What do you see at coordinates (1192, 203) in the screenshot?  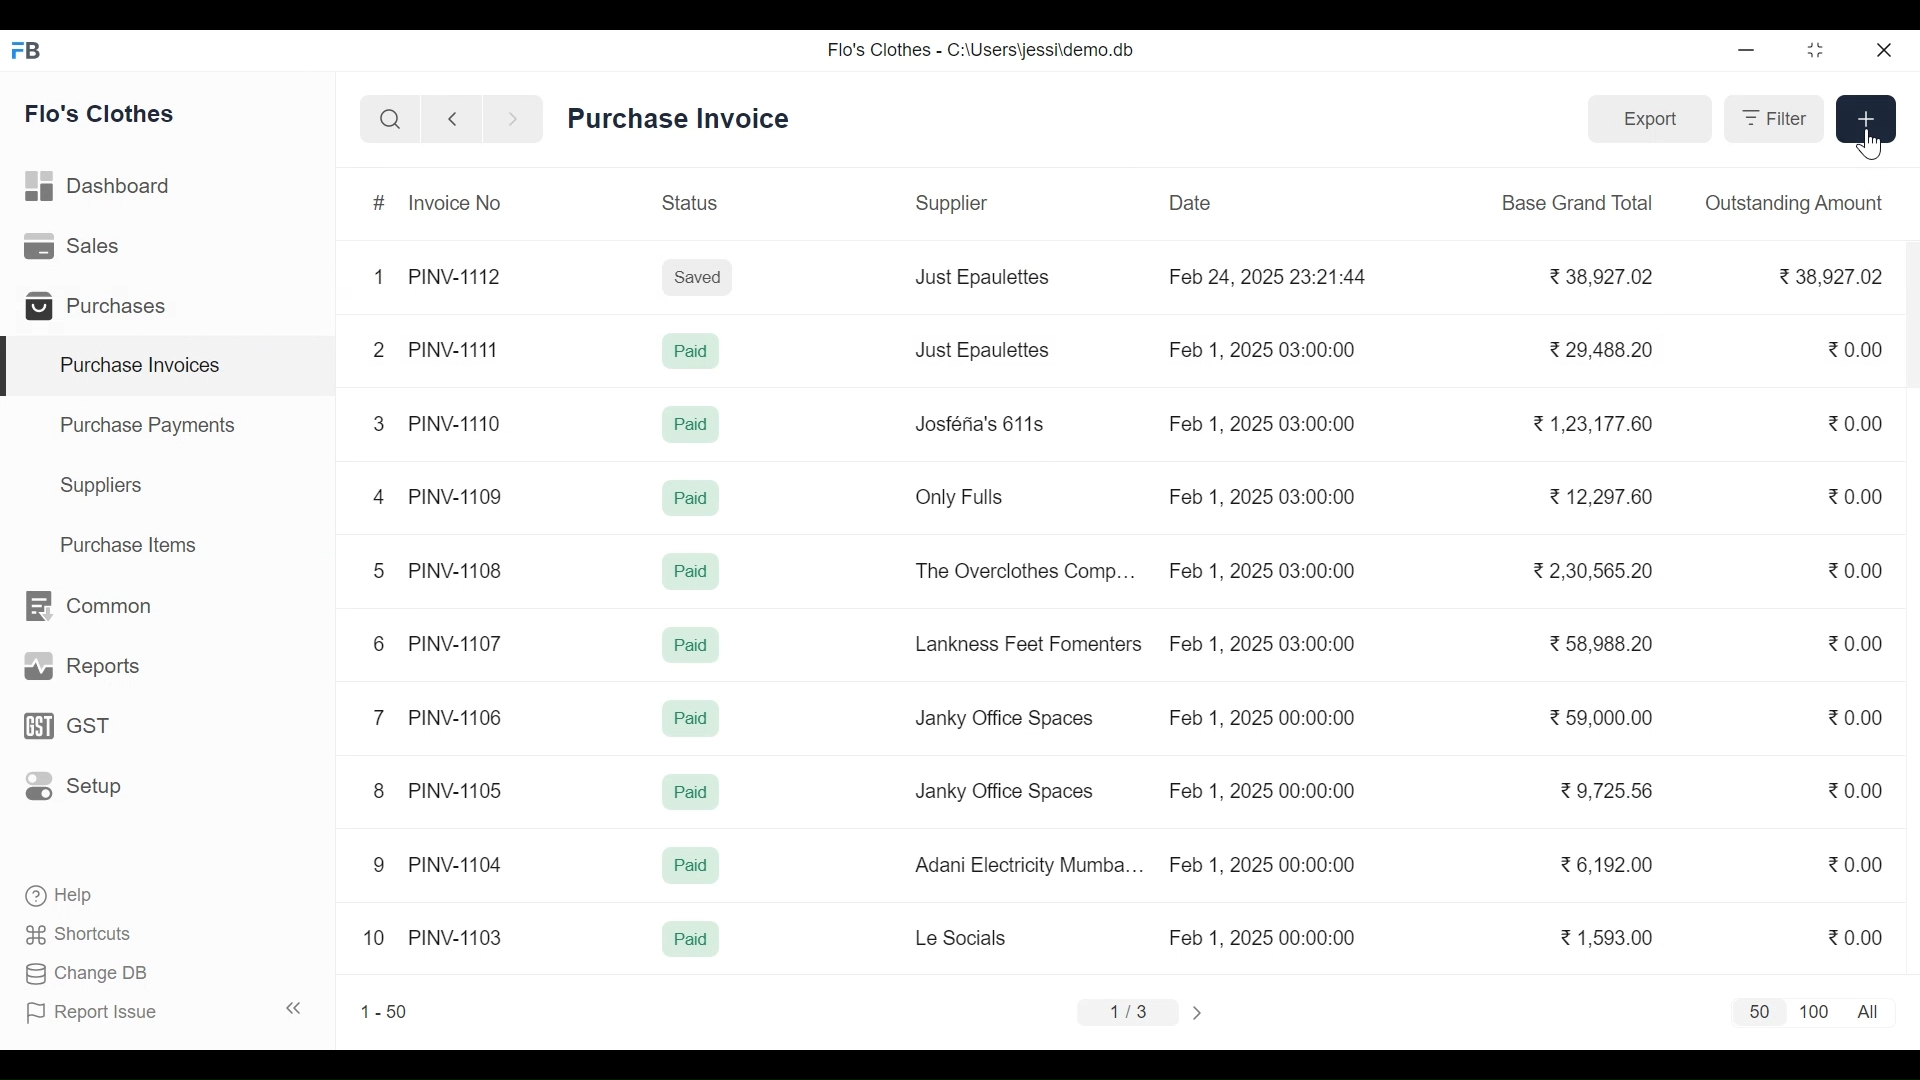 I see `Date` at bounding box center [1192, 203].